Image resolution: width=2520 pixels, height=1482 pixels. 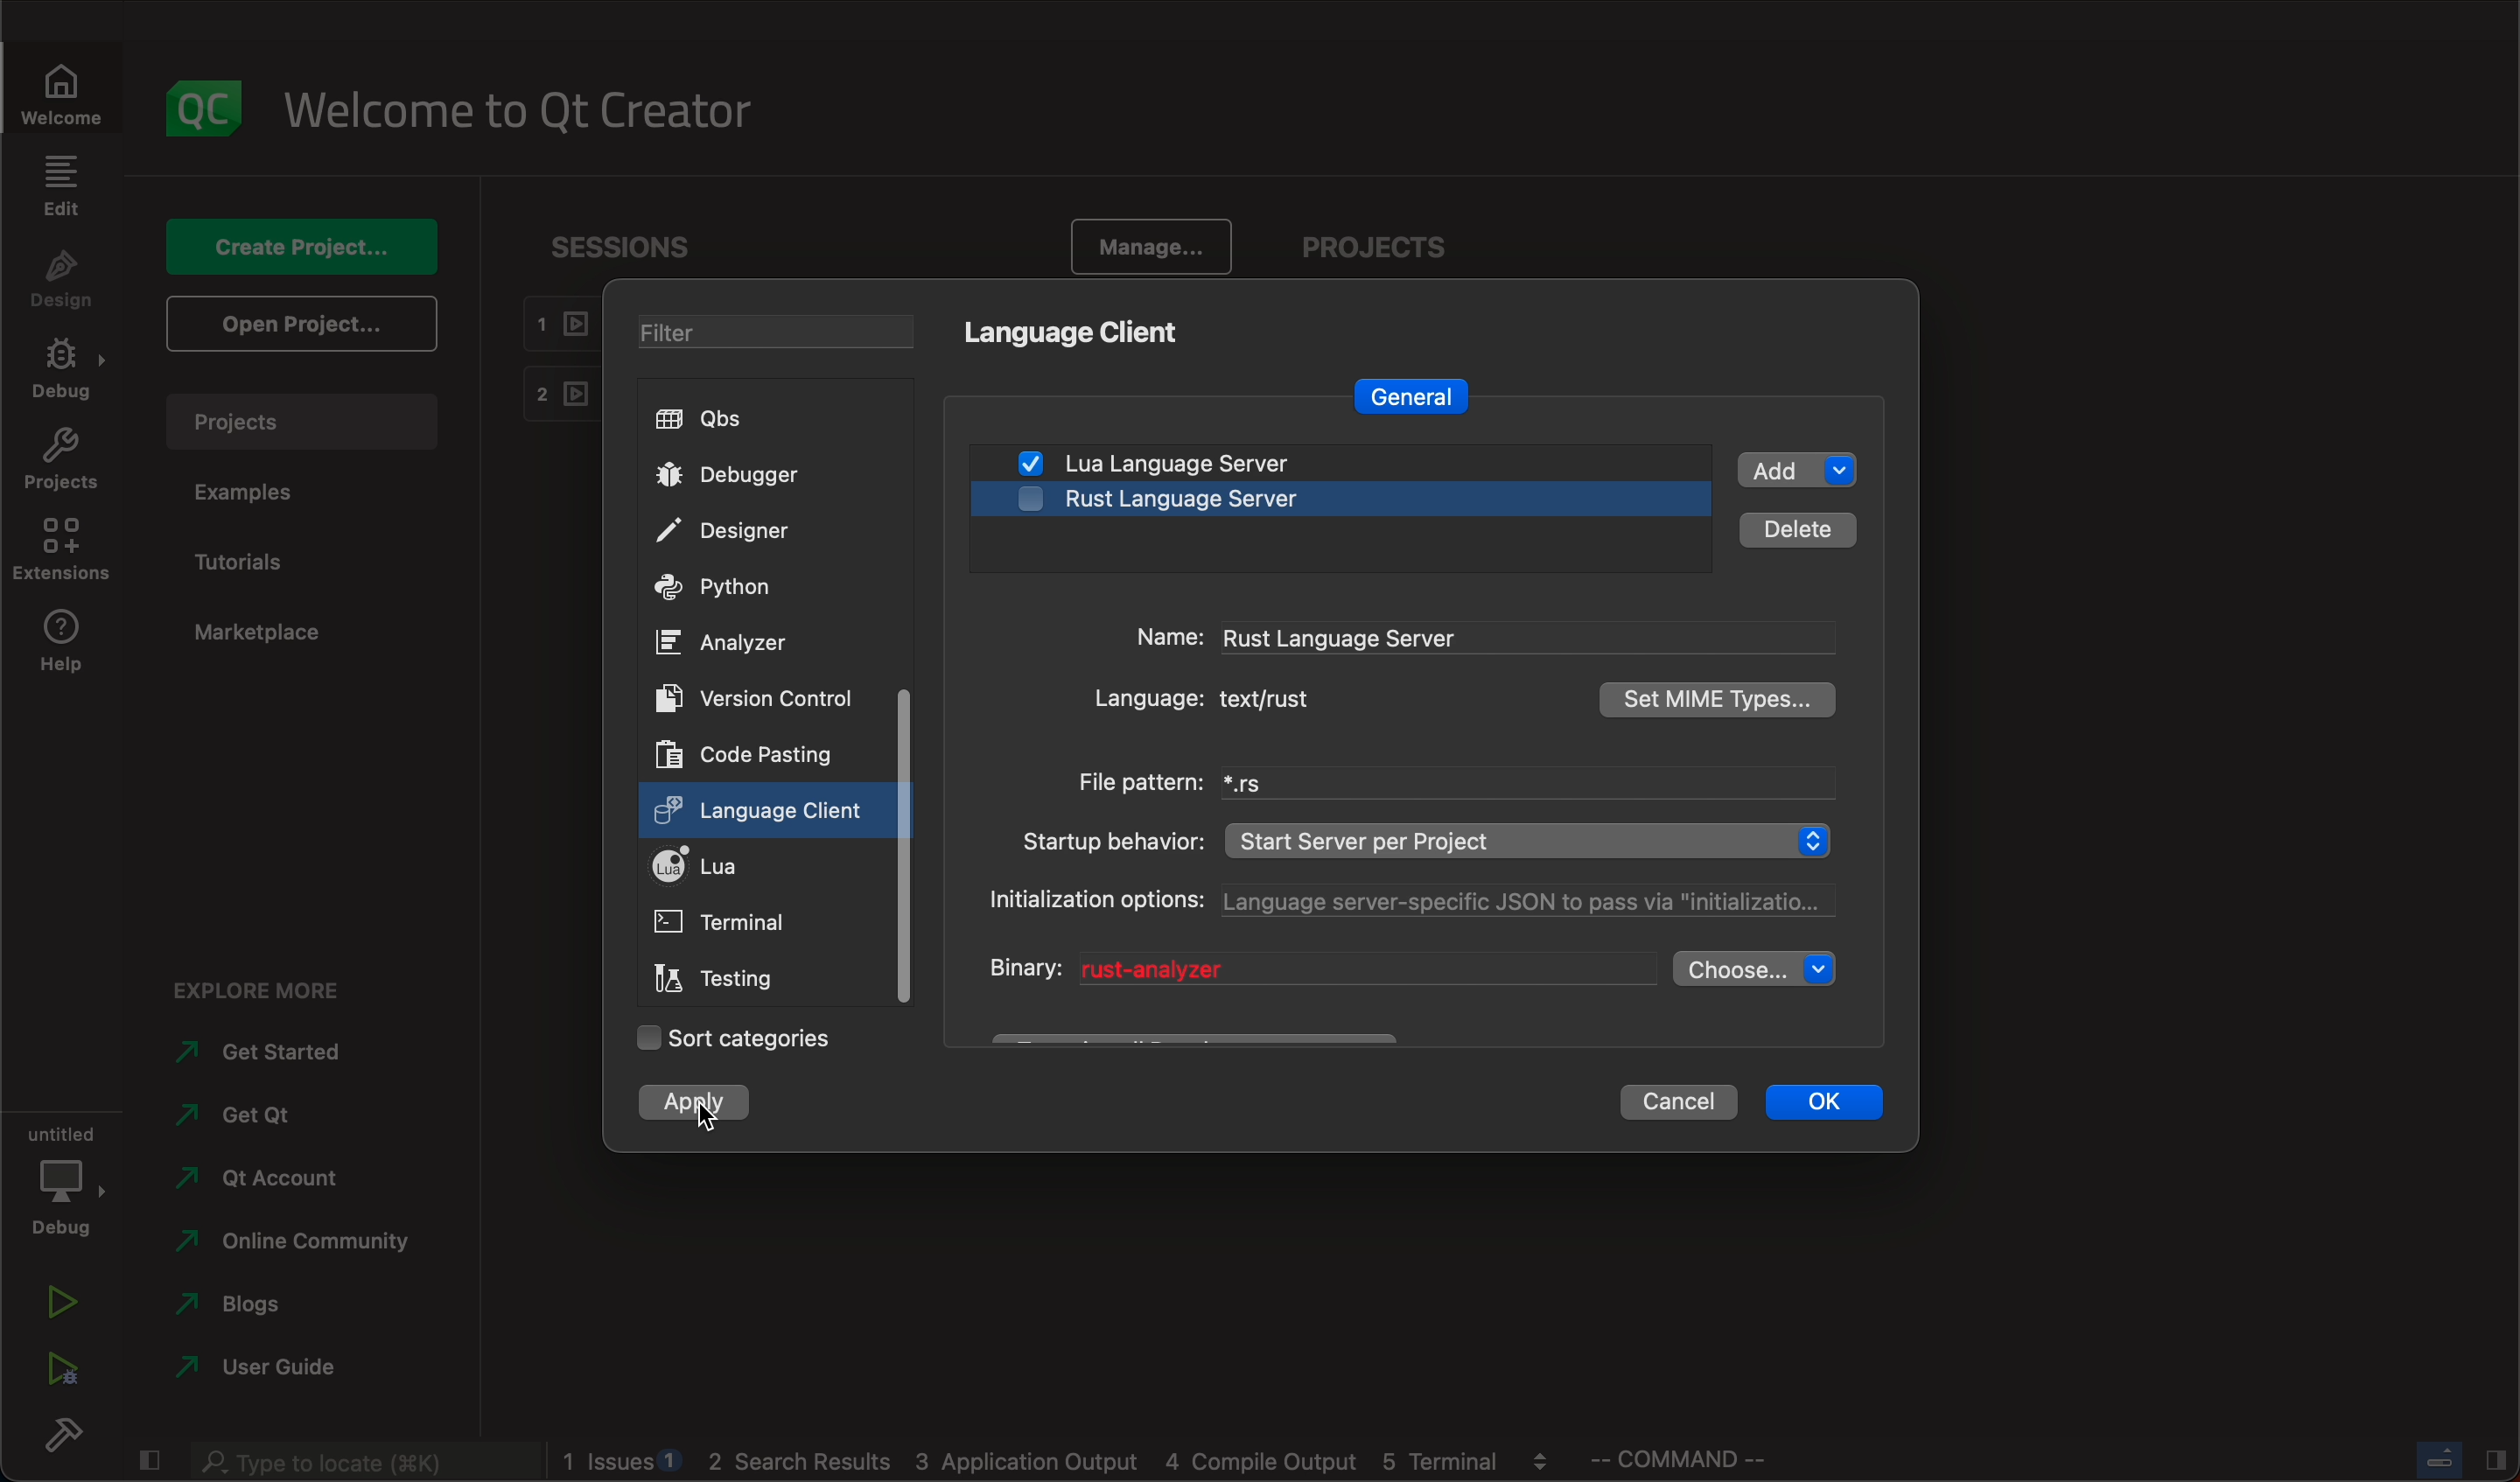 I want to click on terminal, so click(x=720, y=924).